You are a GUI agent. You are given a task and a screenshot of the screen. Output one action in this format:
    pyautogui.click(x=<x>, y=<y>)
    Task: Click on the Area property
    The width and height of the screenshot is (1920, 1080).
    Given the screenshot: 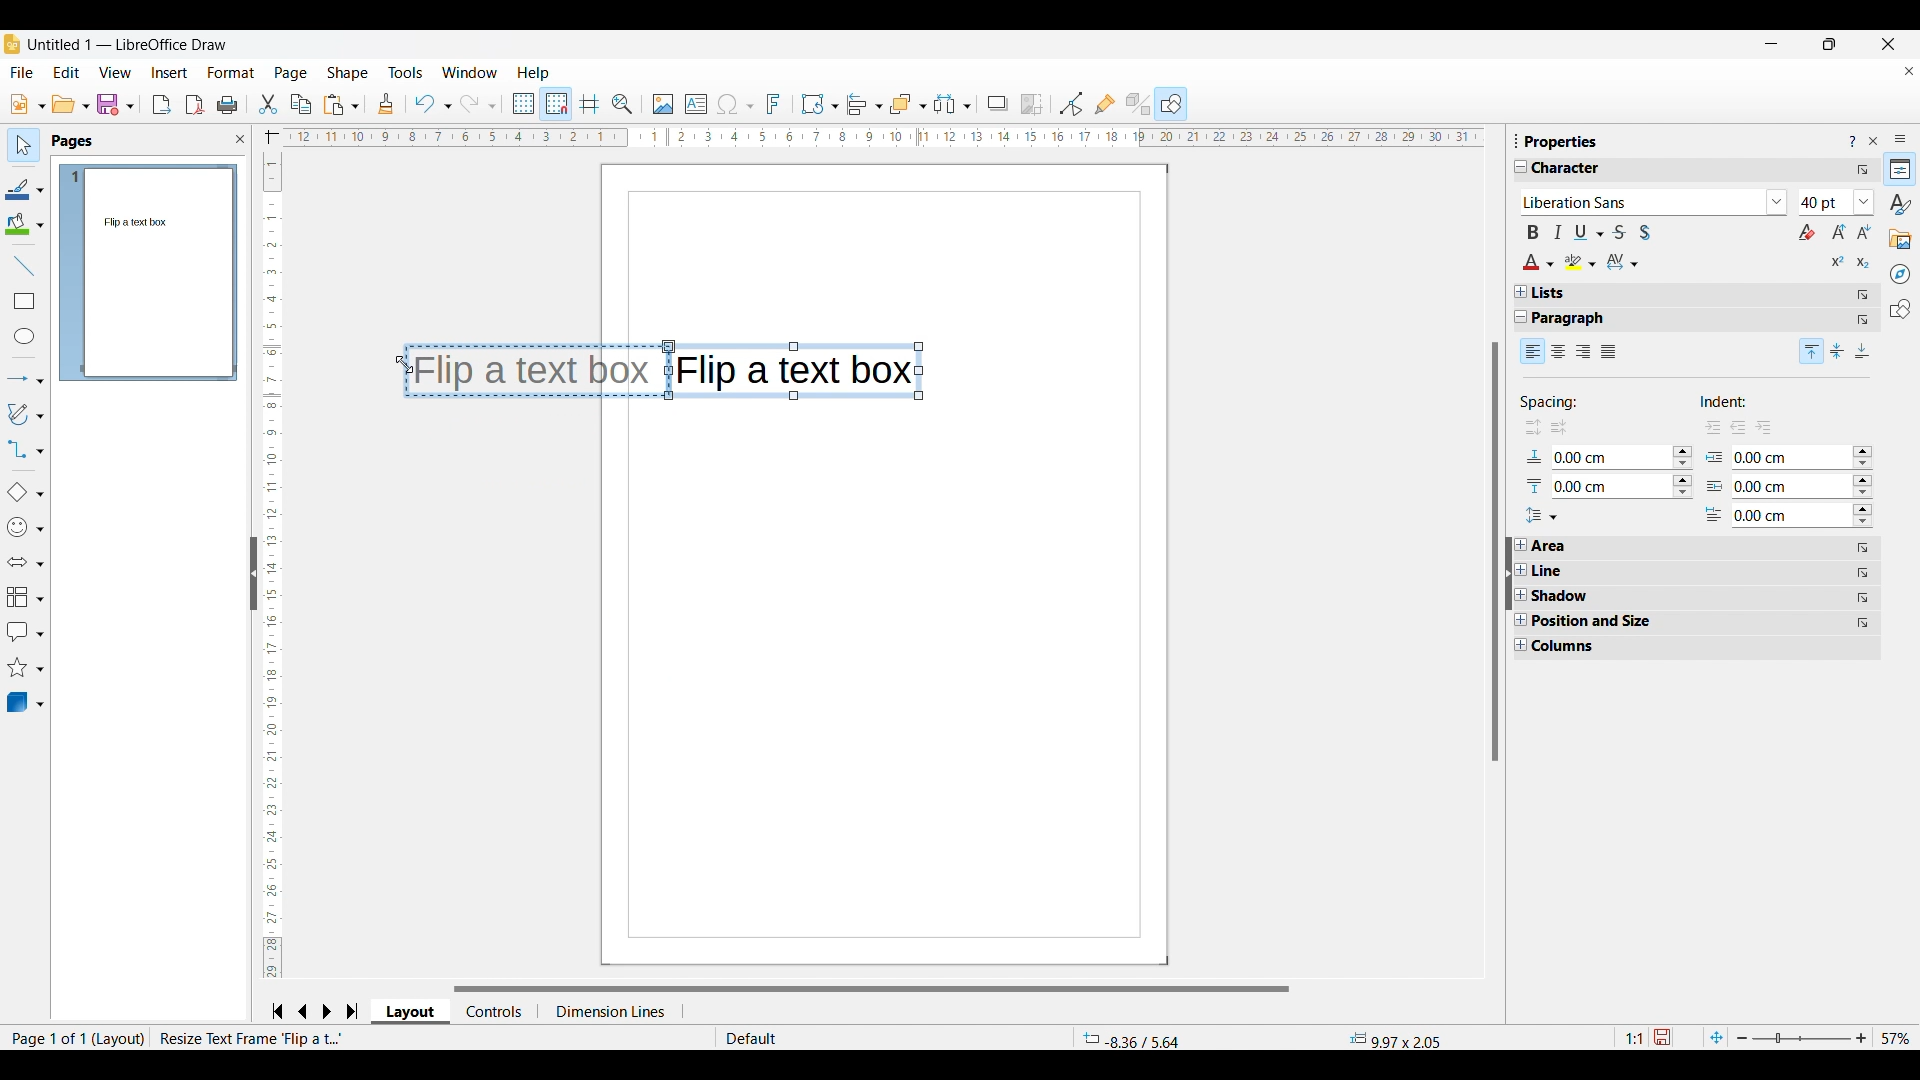 What is the action you would take?
    pyautogui.click(x=1553, y=546)
    